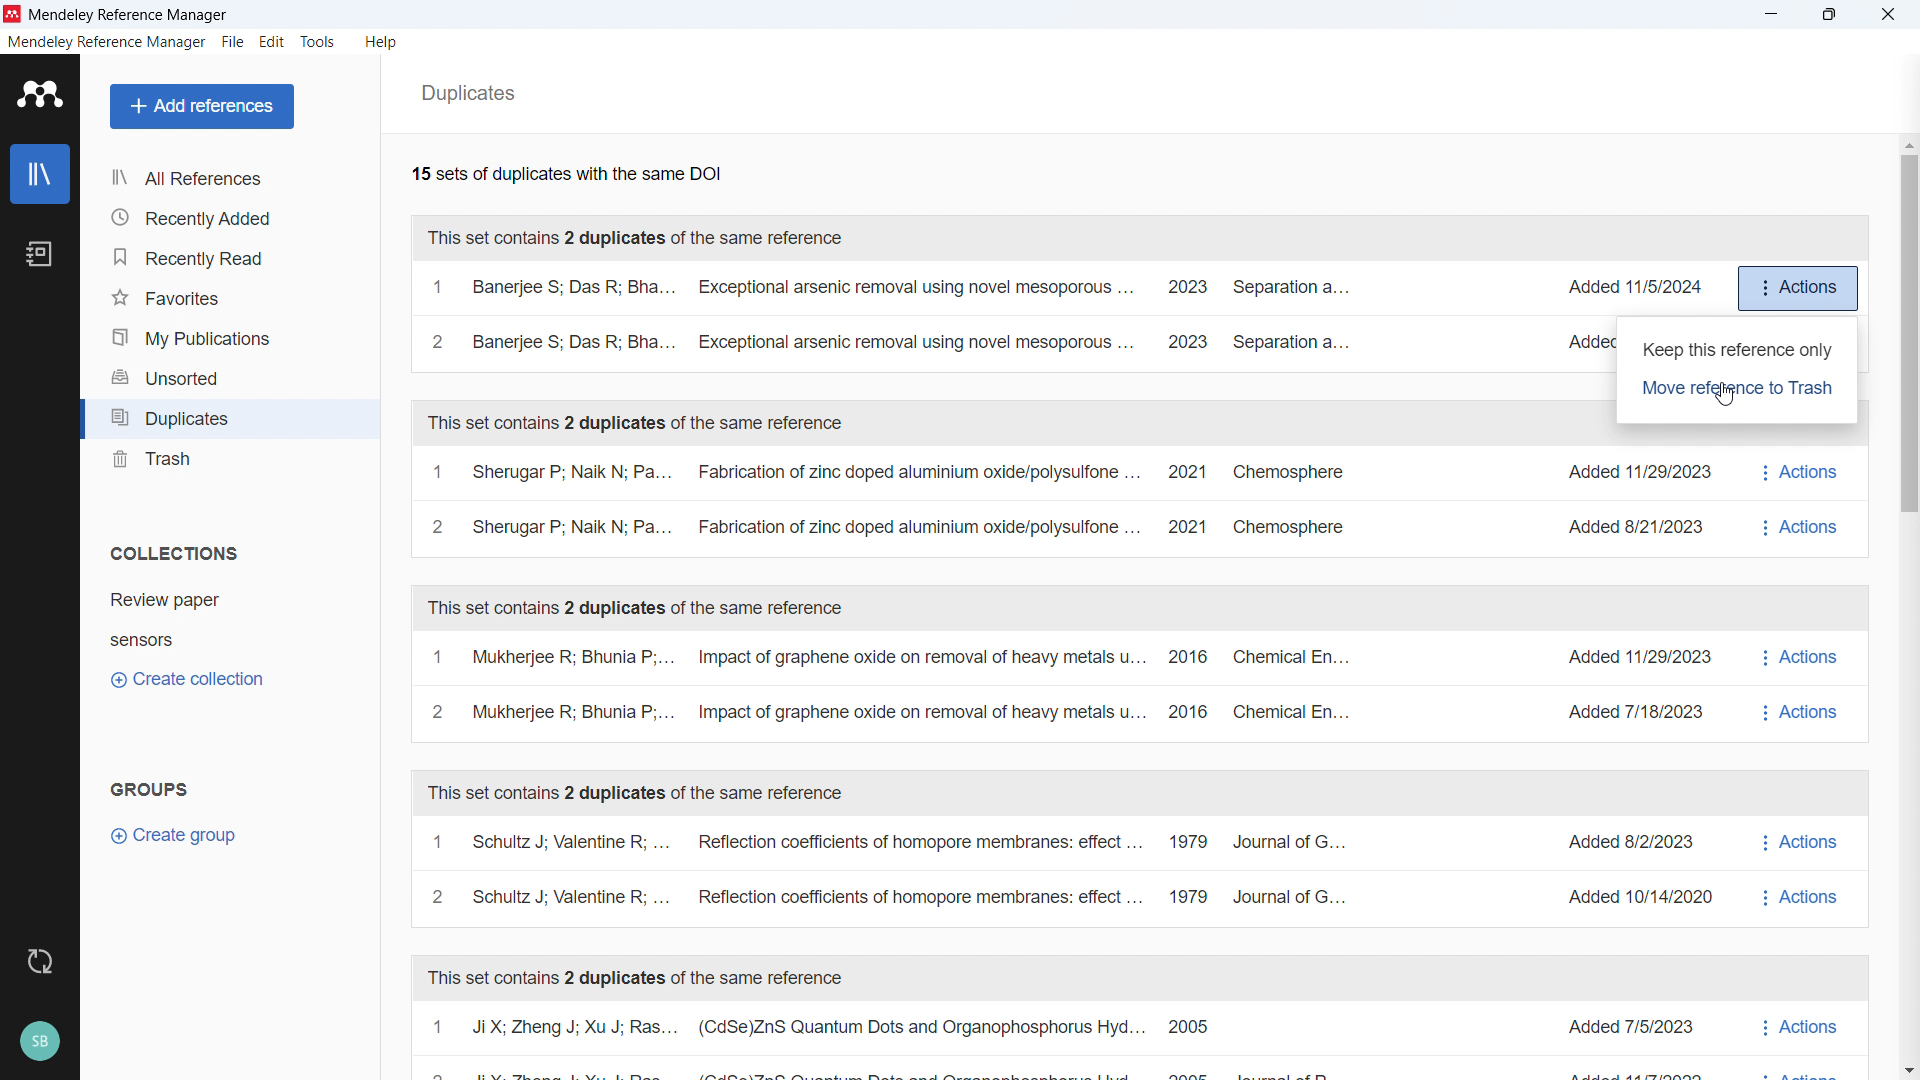 The width and height of the screenshot is (1920, 1080). Describe the element at coordinates (886, 501) in the screenshot. I see `Set of duplicates ` at that location.